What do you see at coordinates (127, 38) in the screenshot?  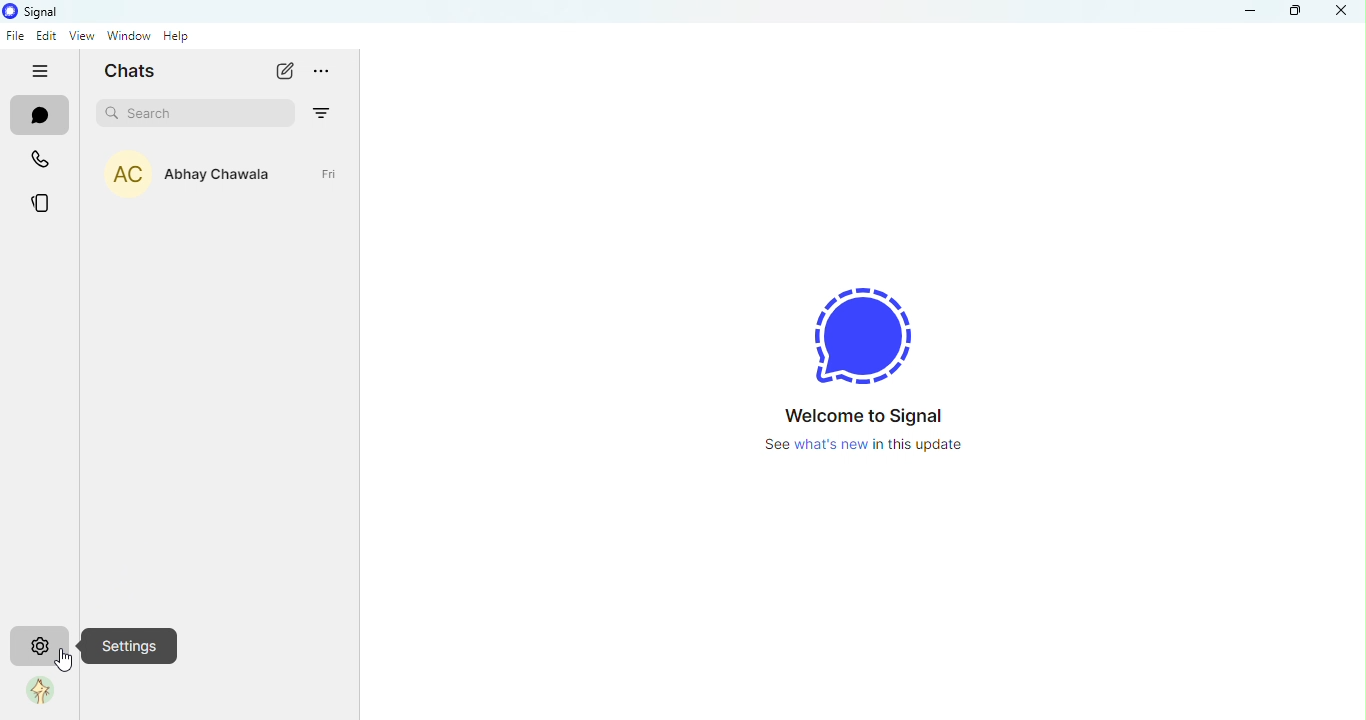 I see `window` at bounding box center [127, 38].